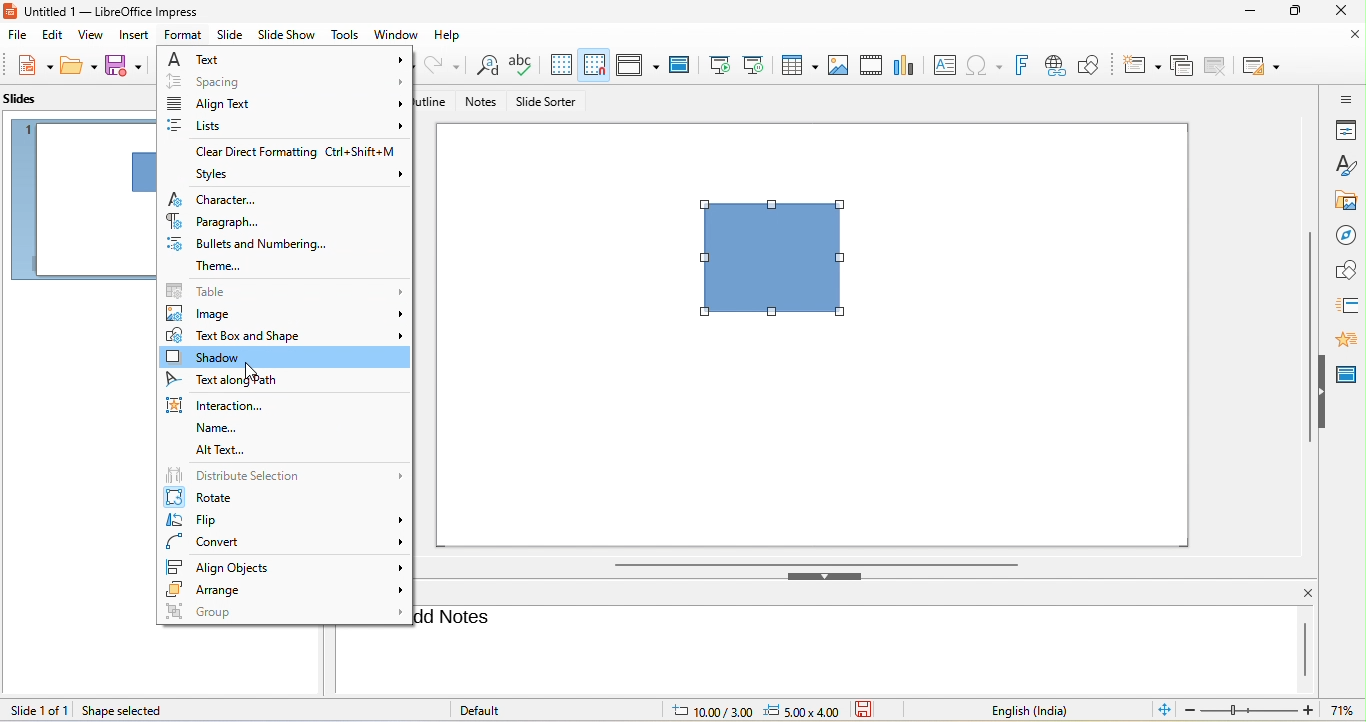 The width and height of the screenshot is (1366, 722). What do you see at coordinates (284, 614) in the screenshot?
I see `group` at bounding box center [284, 614].